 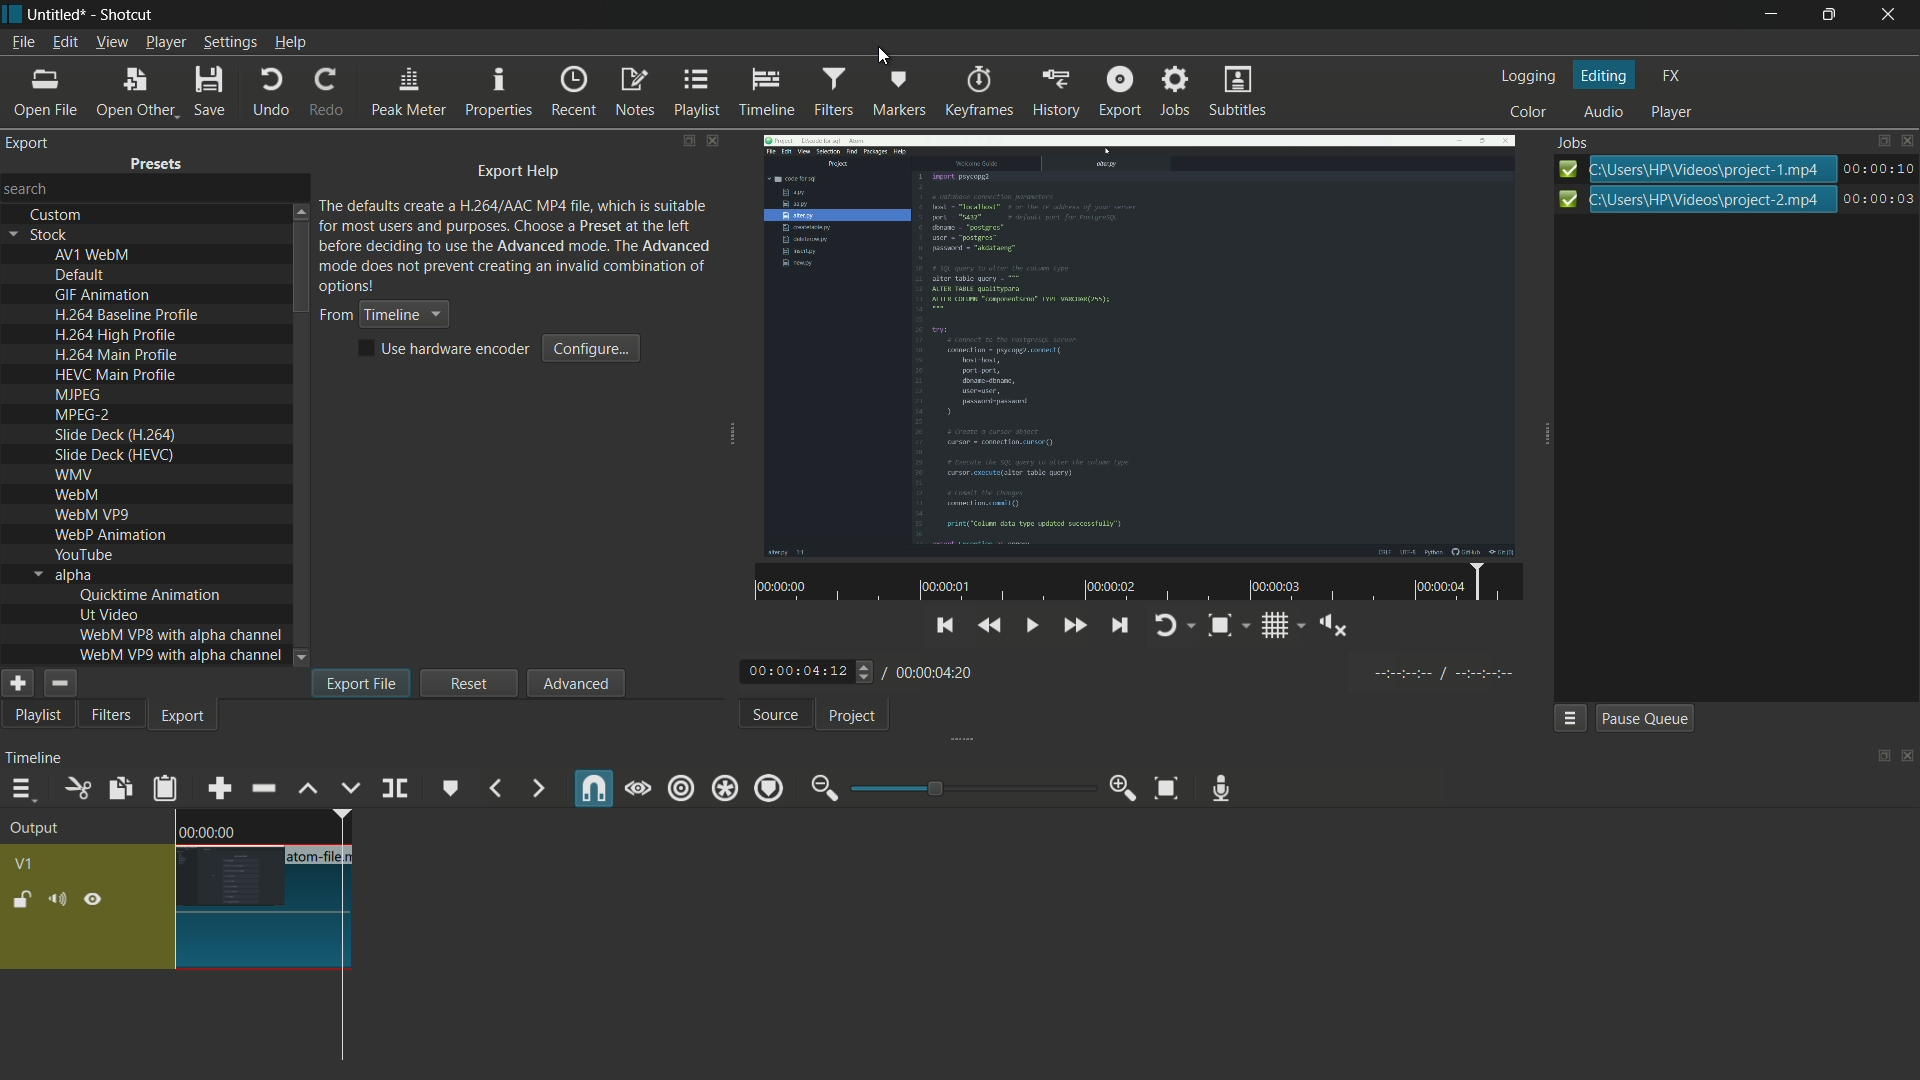 I want to click on ripple delete, so click(x=262, y=788).